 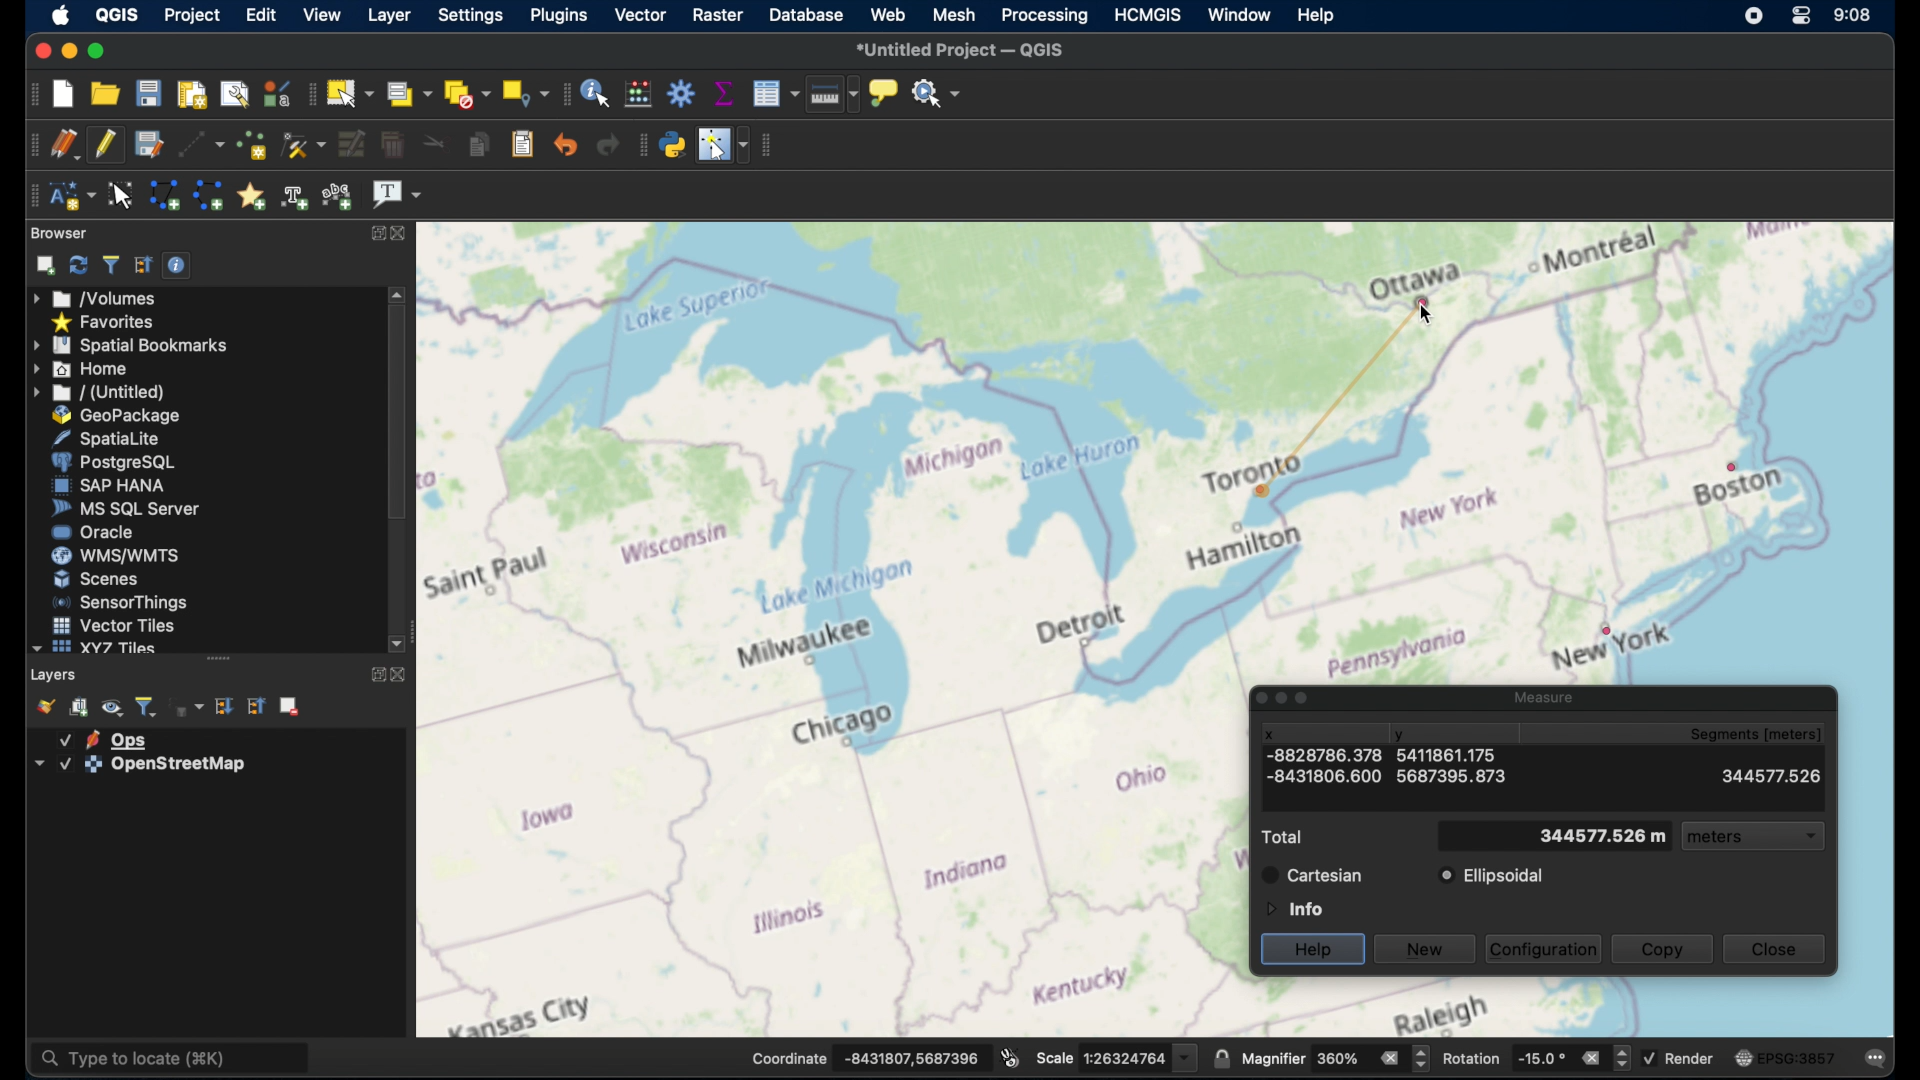 What do you see at coordinates (1045, 16) in the screenshot?
I see `processing` at bounding box center [1045, 16].